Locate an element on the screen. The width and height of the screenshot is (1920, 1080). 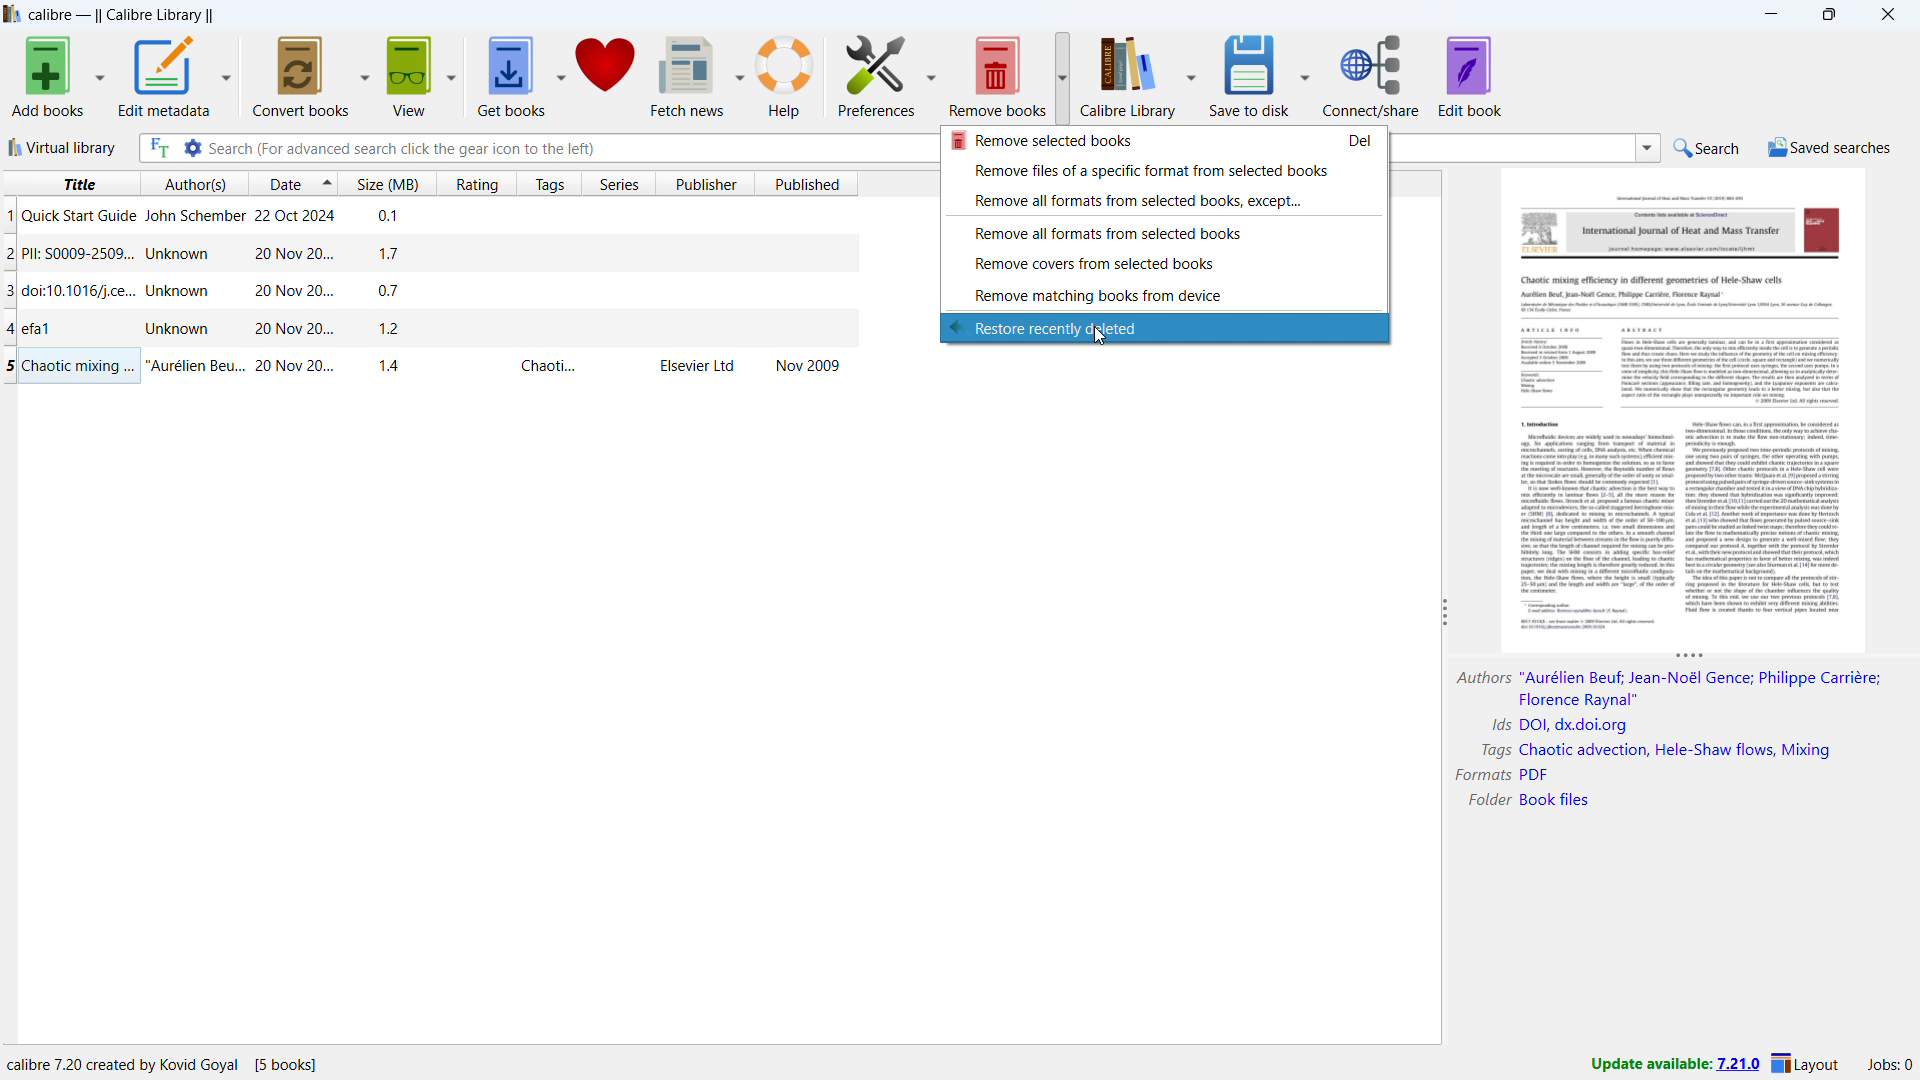
single book entry is located at coordinates (429, 329).